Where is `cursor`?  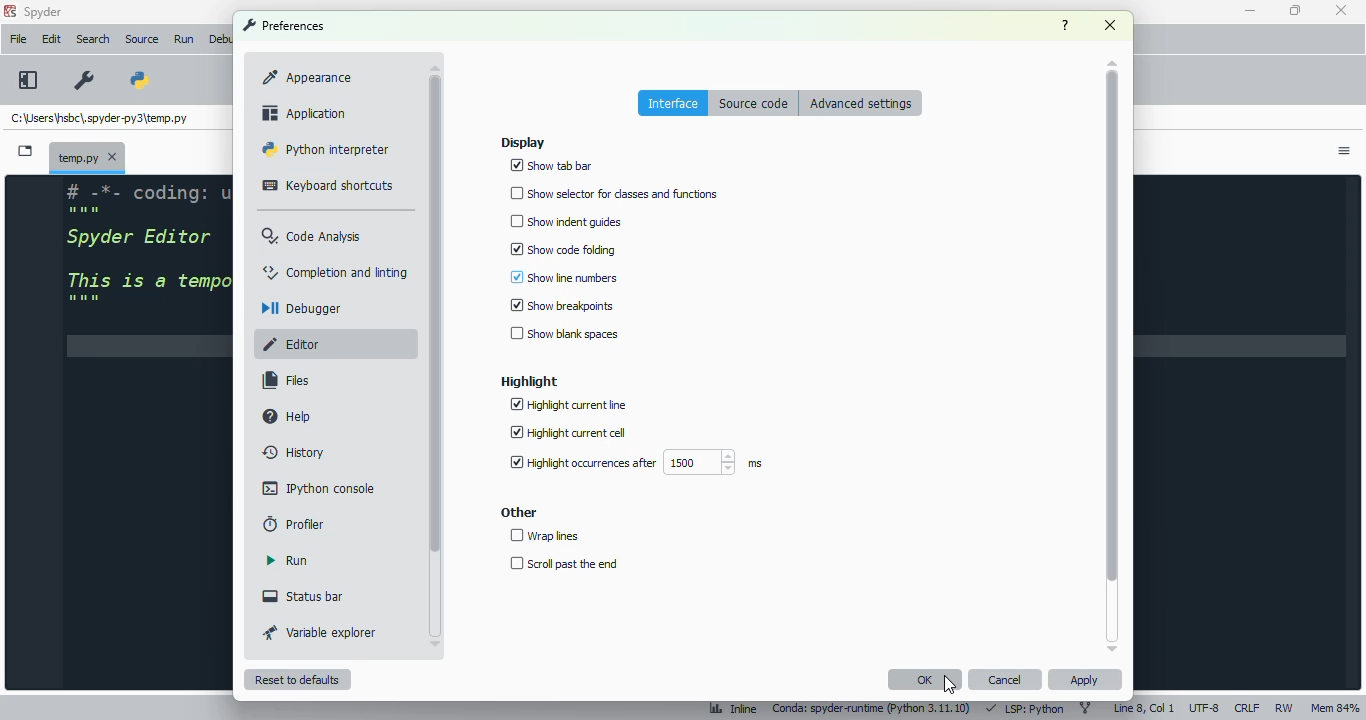 cursor is located at coordinates (950, 687).